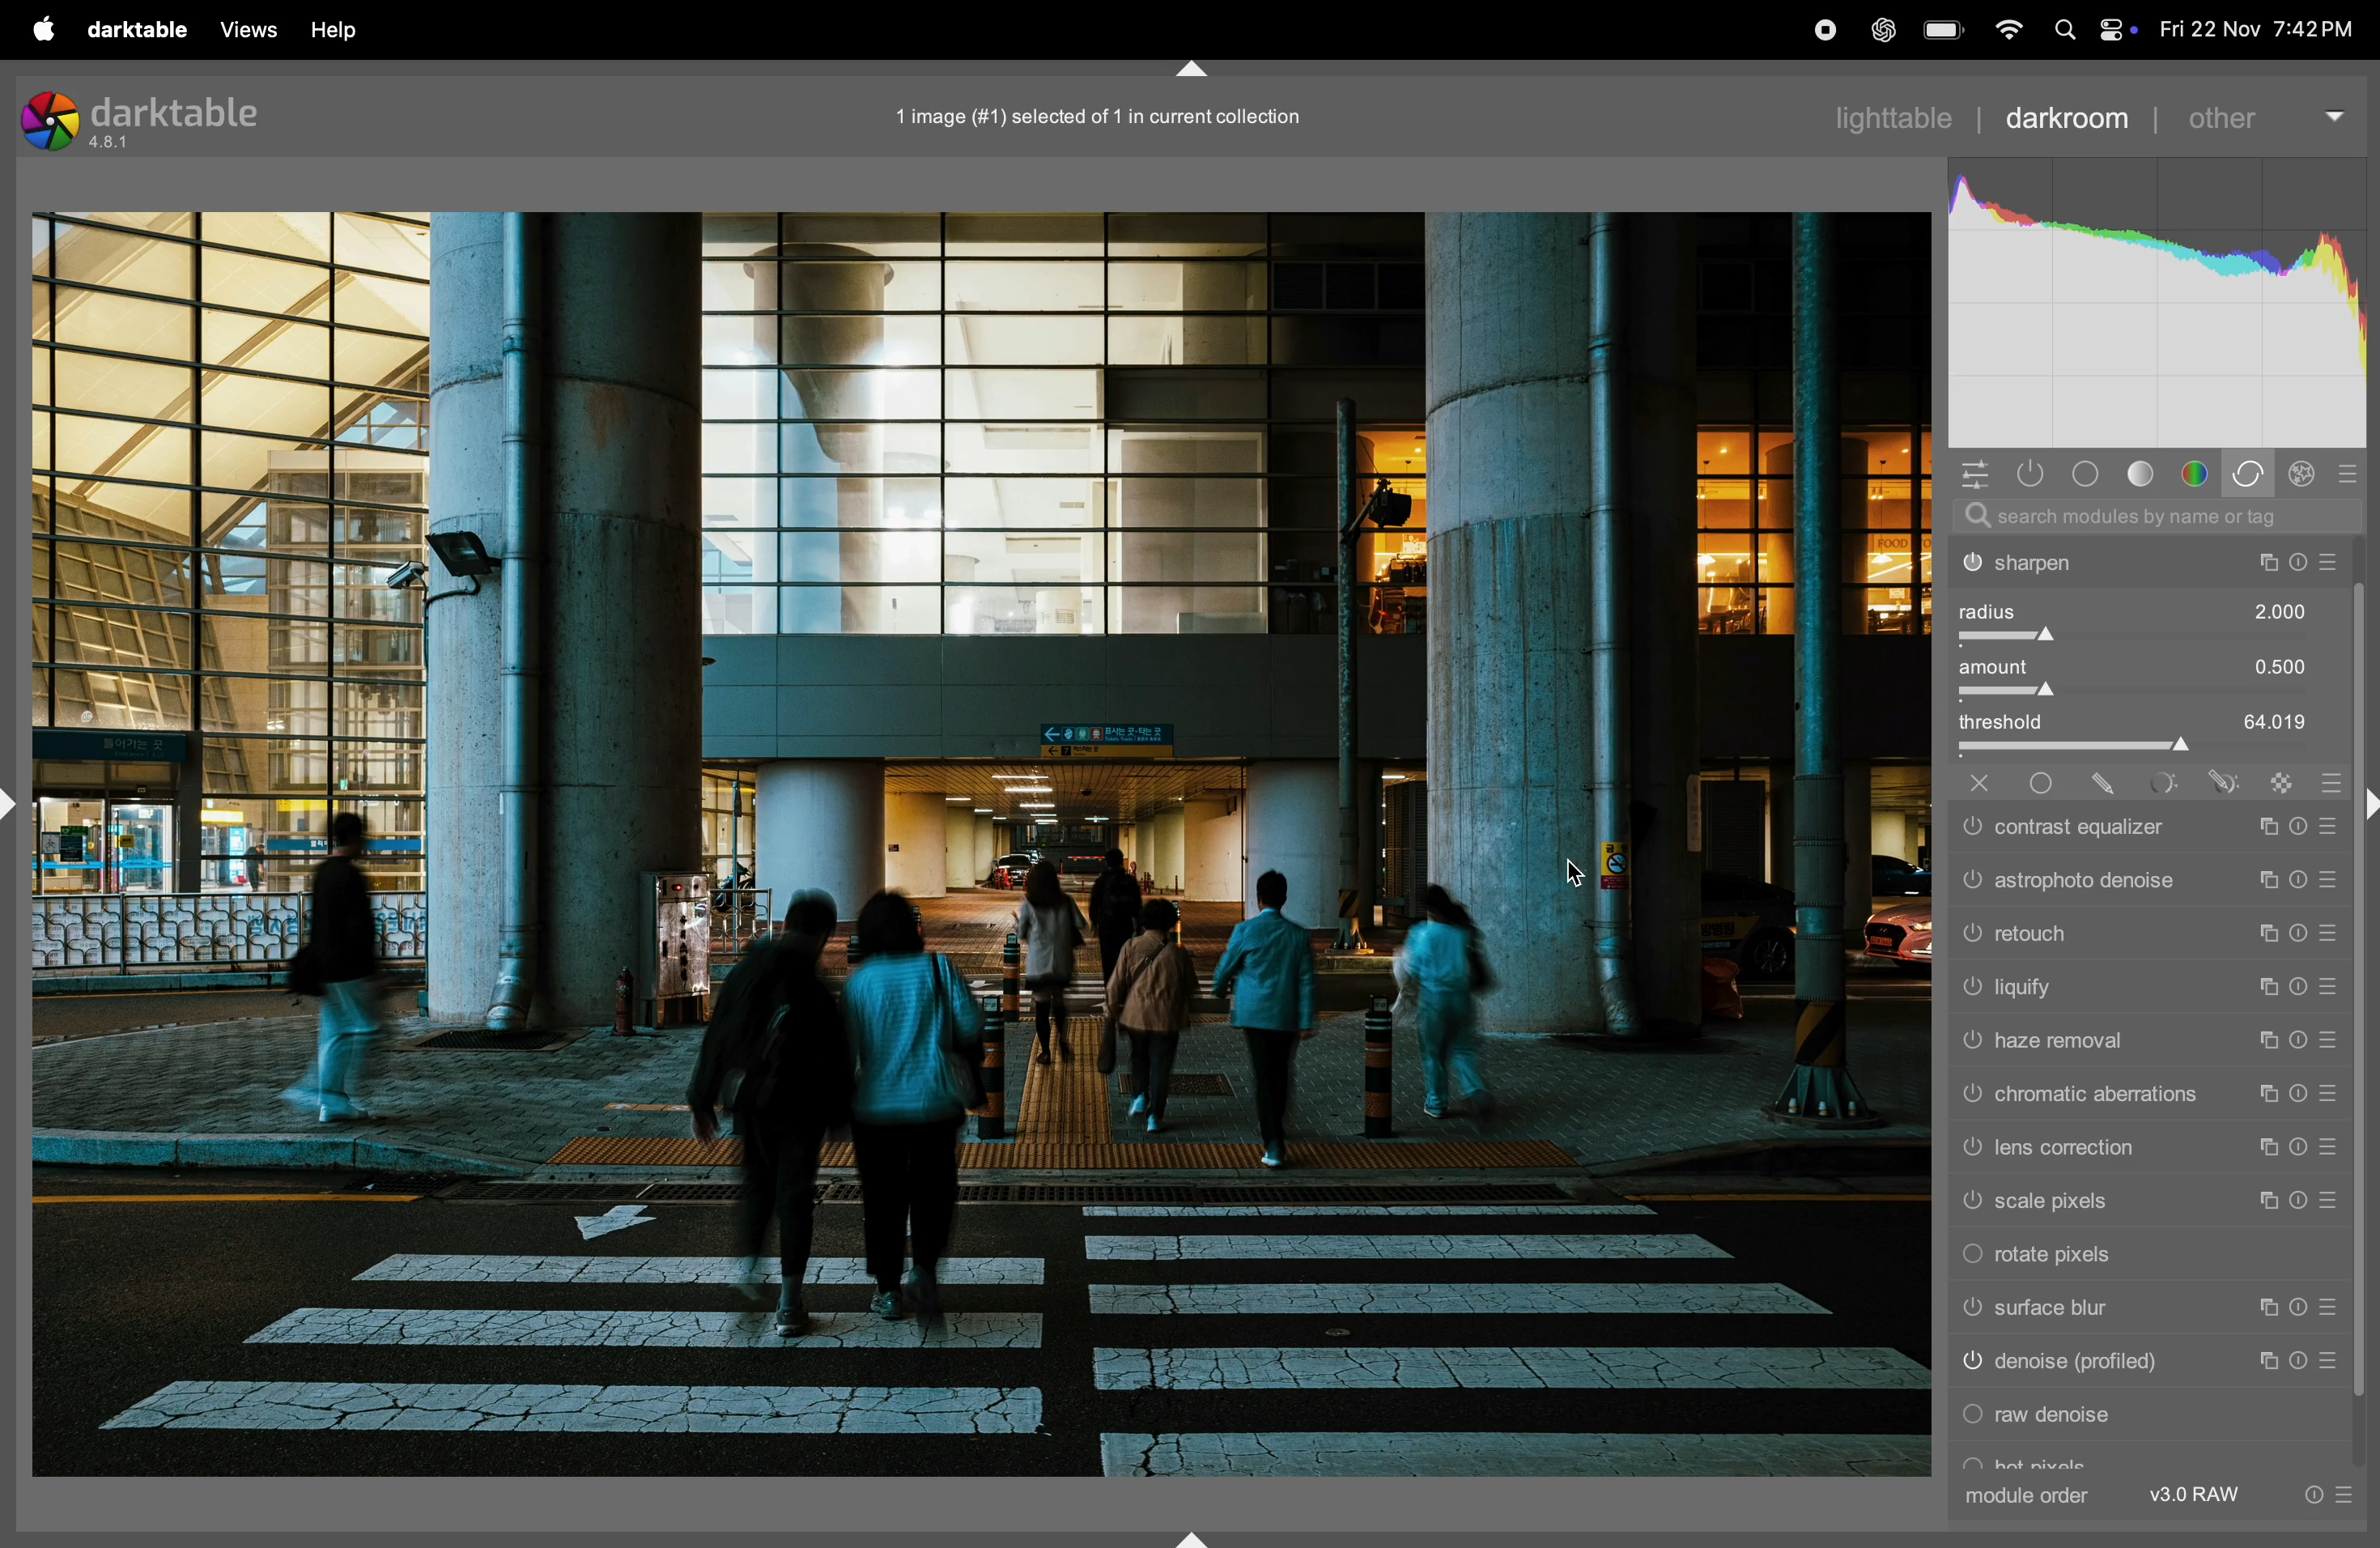 This screenshot has height=1548, width=2380. What do you see at coordinates (2117, 30) in the screenshot?
I see `apple widgets` at bounding box center [2117, 30].